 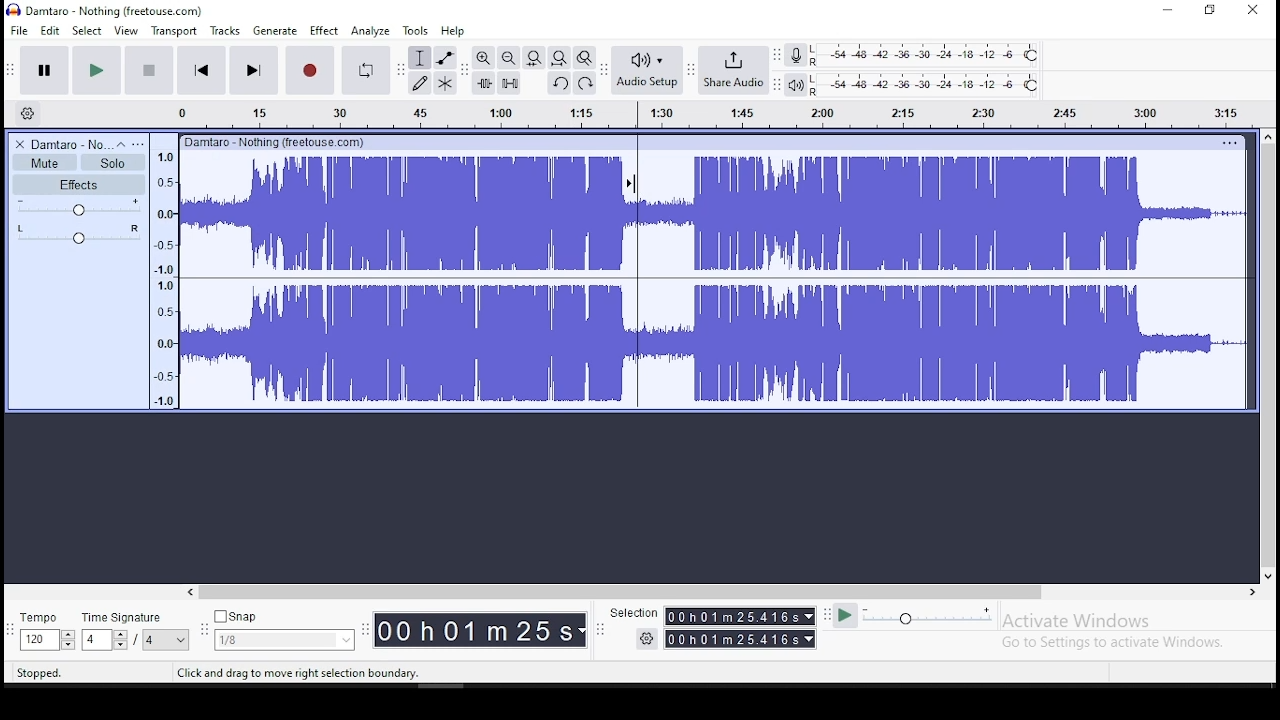 What do you see at coordinates (79, 185) in the screenshot?
I see `effects` at bounding box center [79, 185].